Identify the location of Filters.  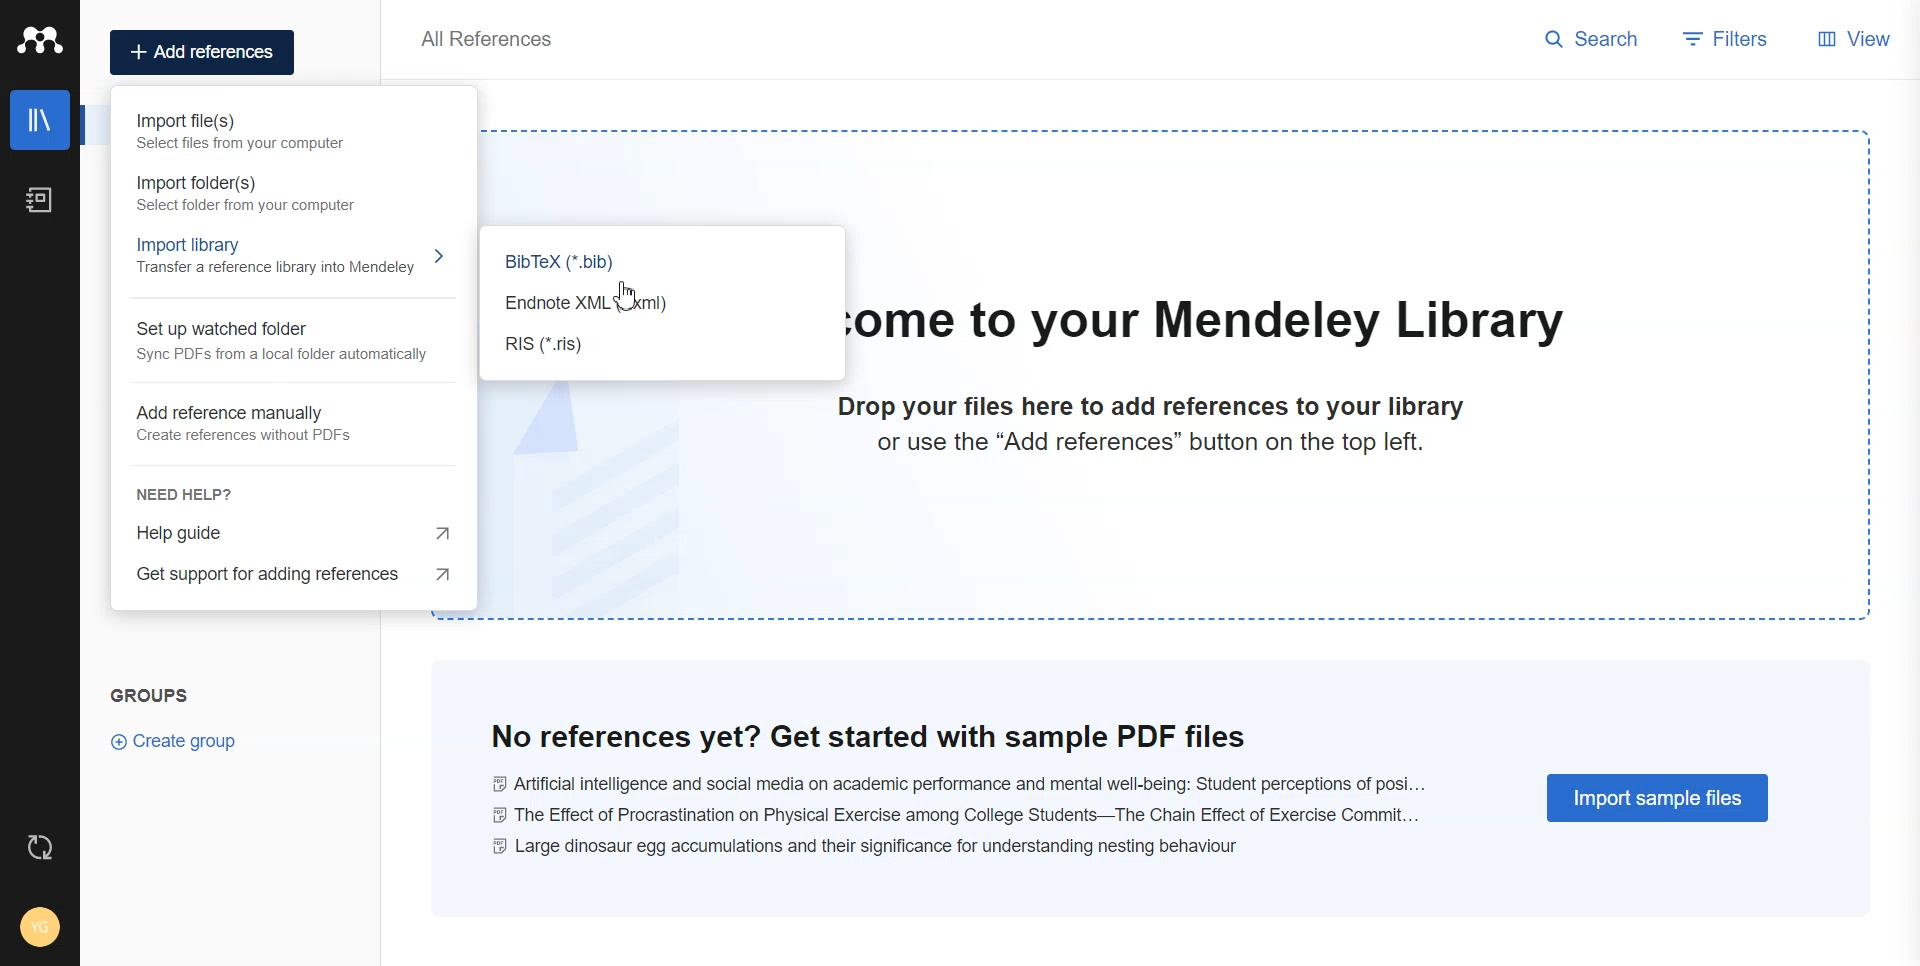
(1724, 39).